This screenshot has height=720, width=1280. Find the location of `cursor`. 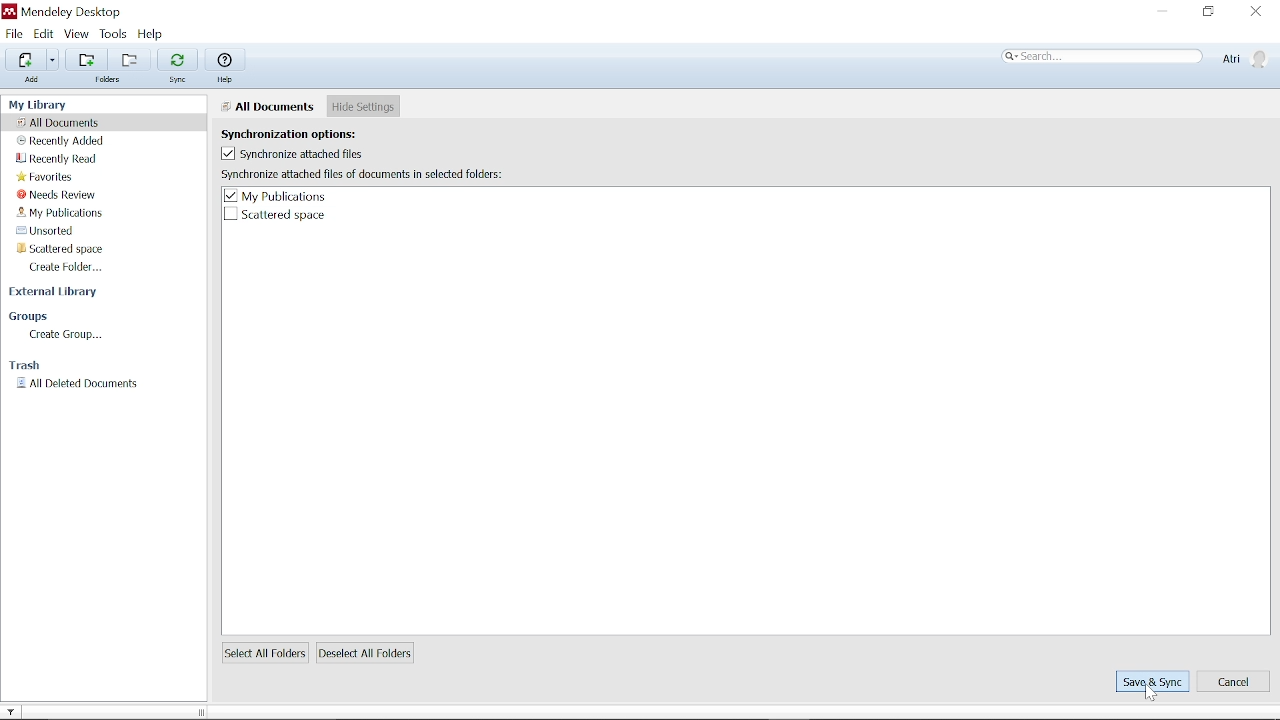

cursor is located at coordinates (1149, 695).